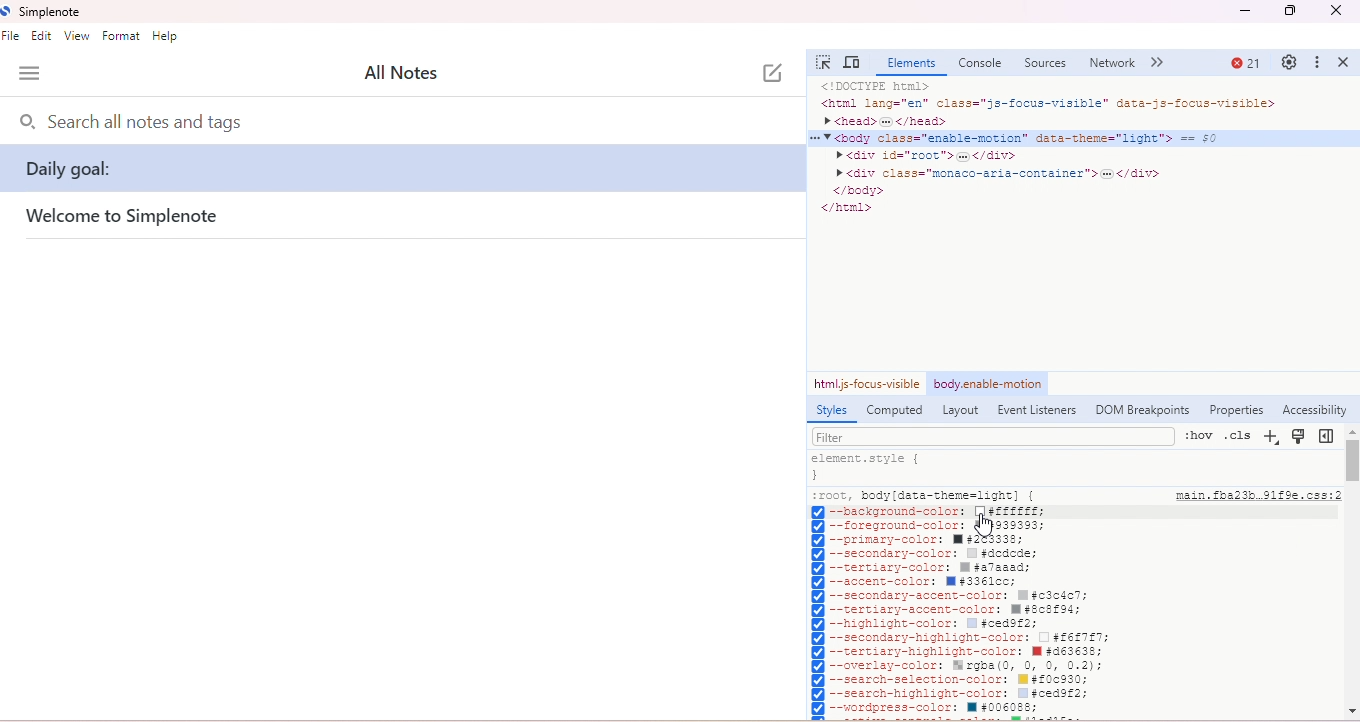 This screenshot has width=1360, height=722. Describe the element at coordinates (124, 218) in the screenshot. I see `welcome simplenote` at that location.